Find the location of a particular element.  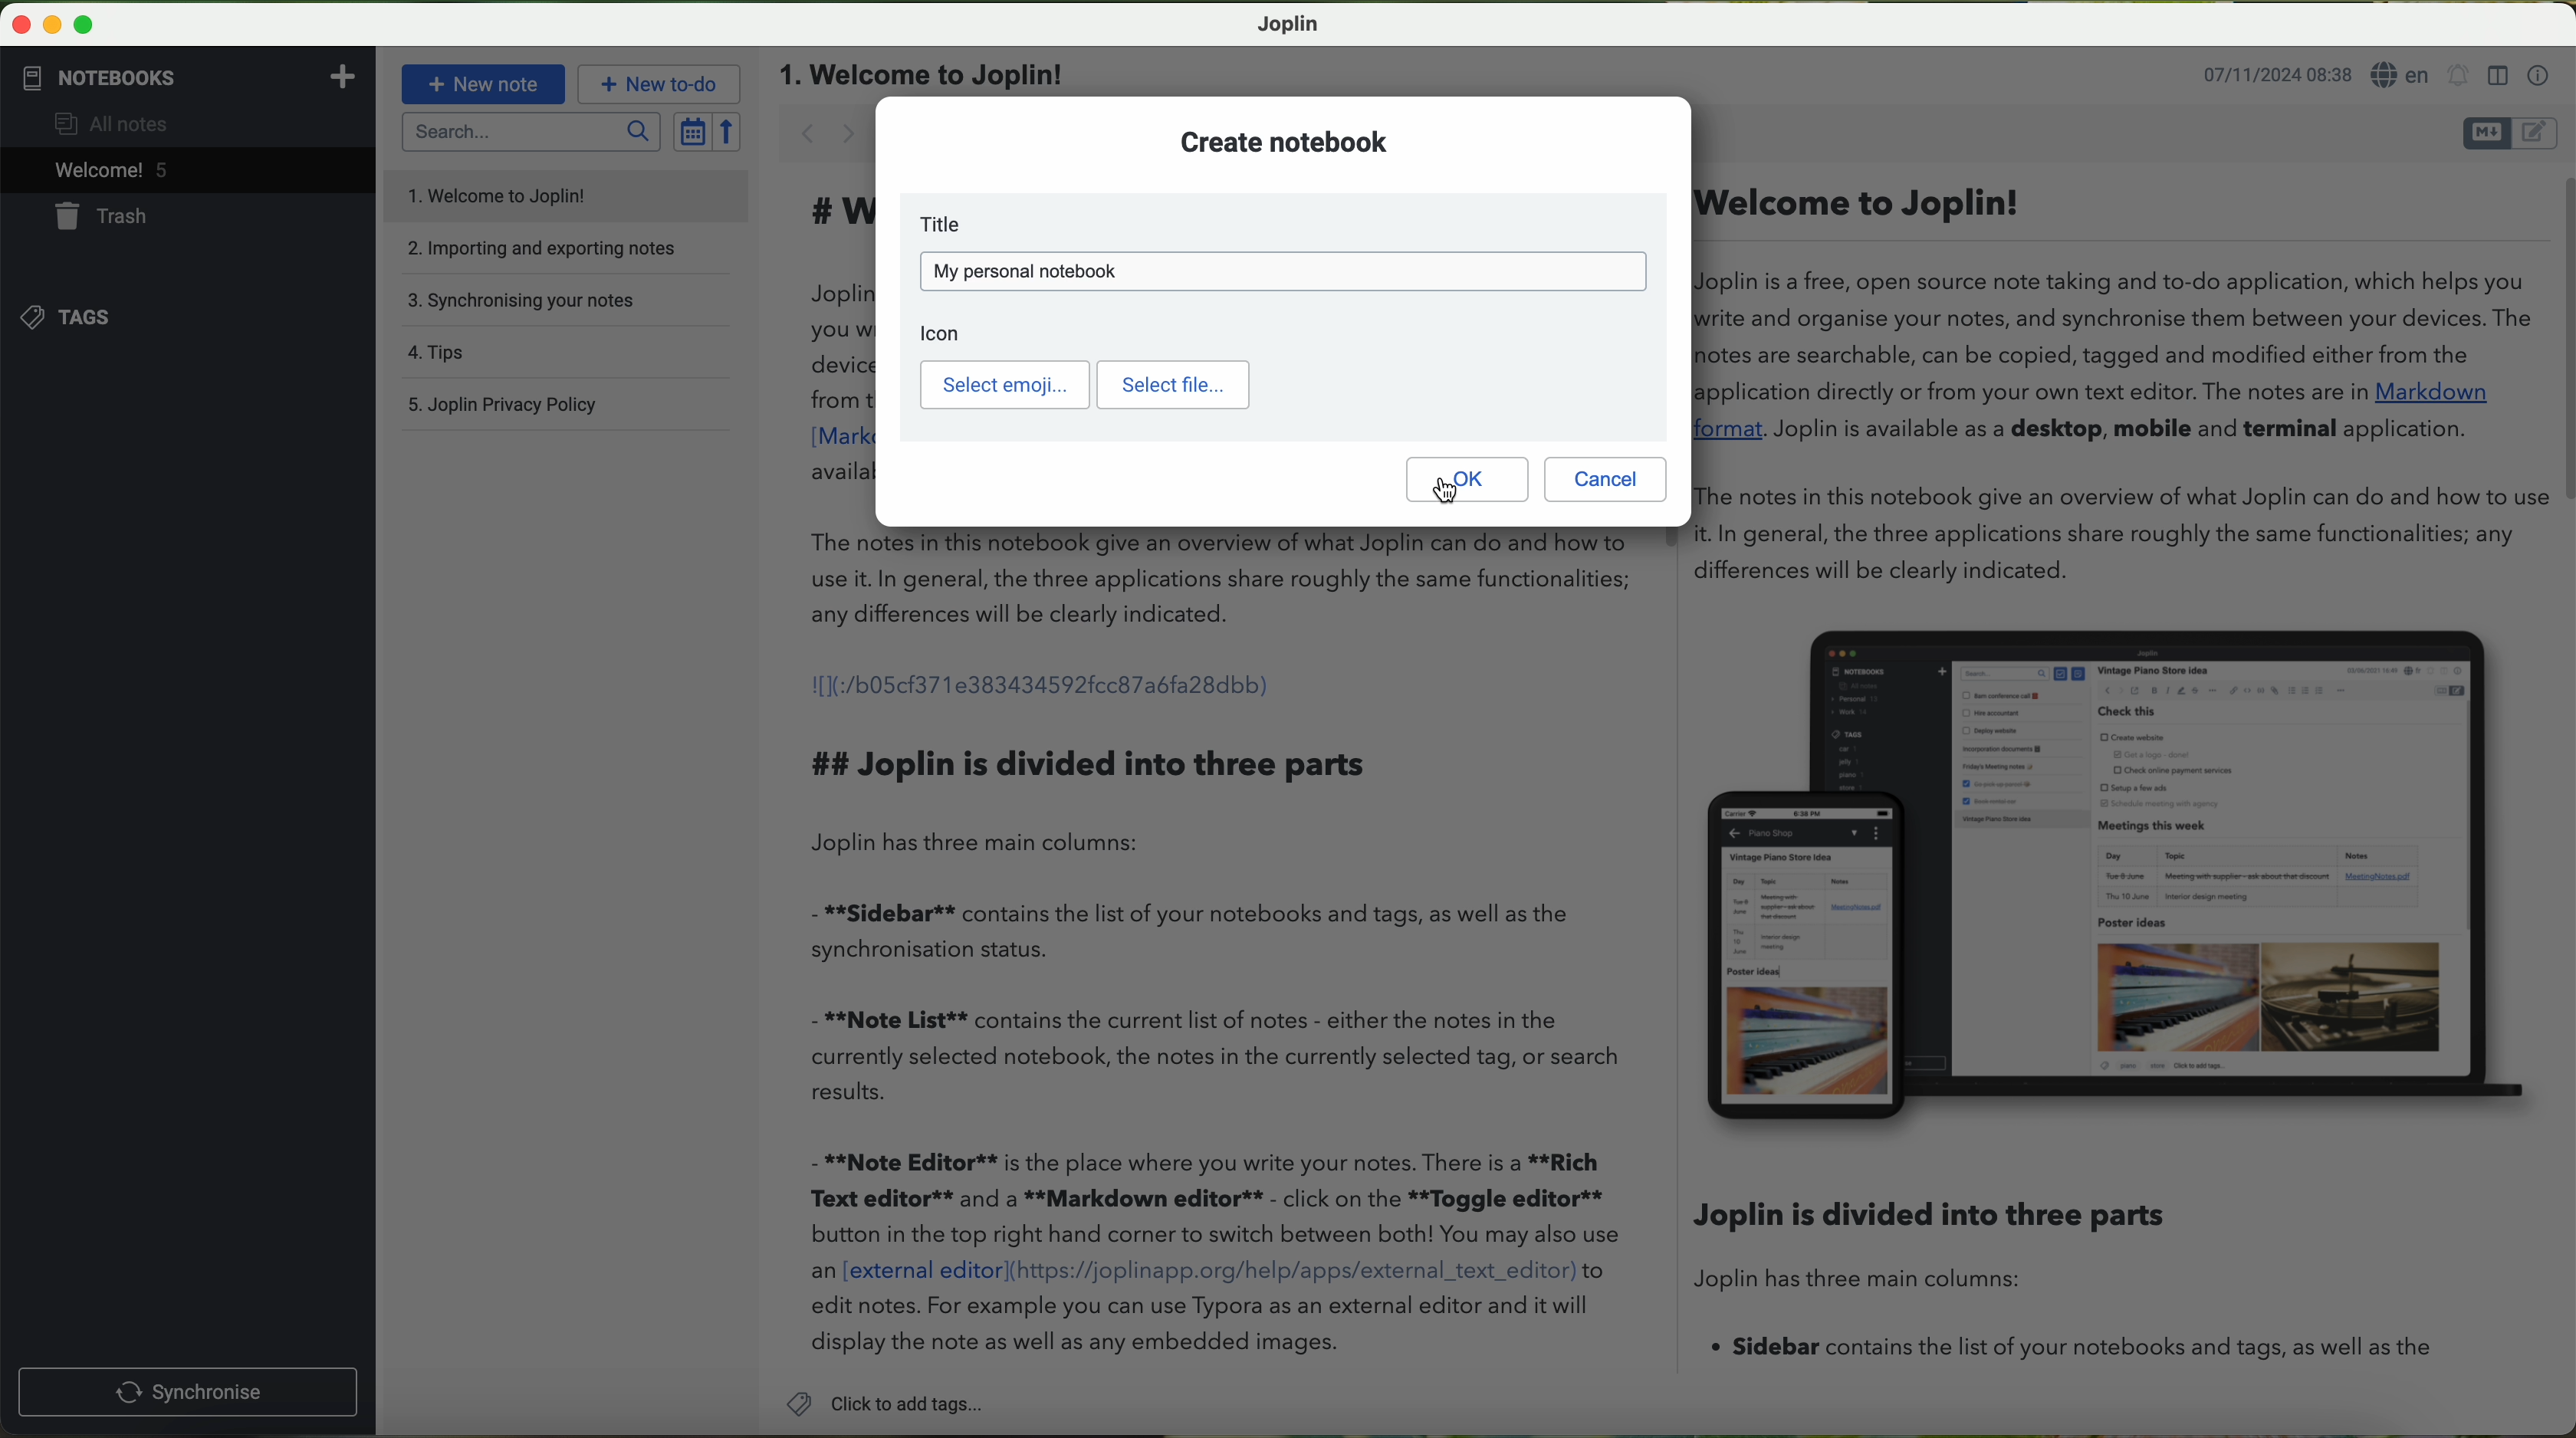

toggle editor layout is located at coordinates (2497, 76).